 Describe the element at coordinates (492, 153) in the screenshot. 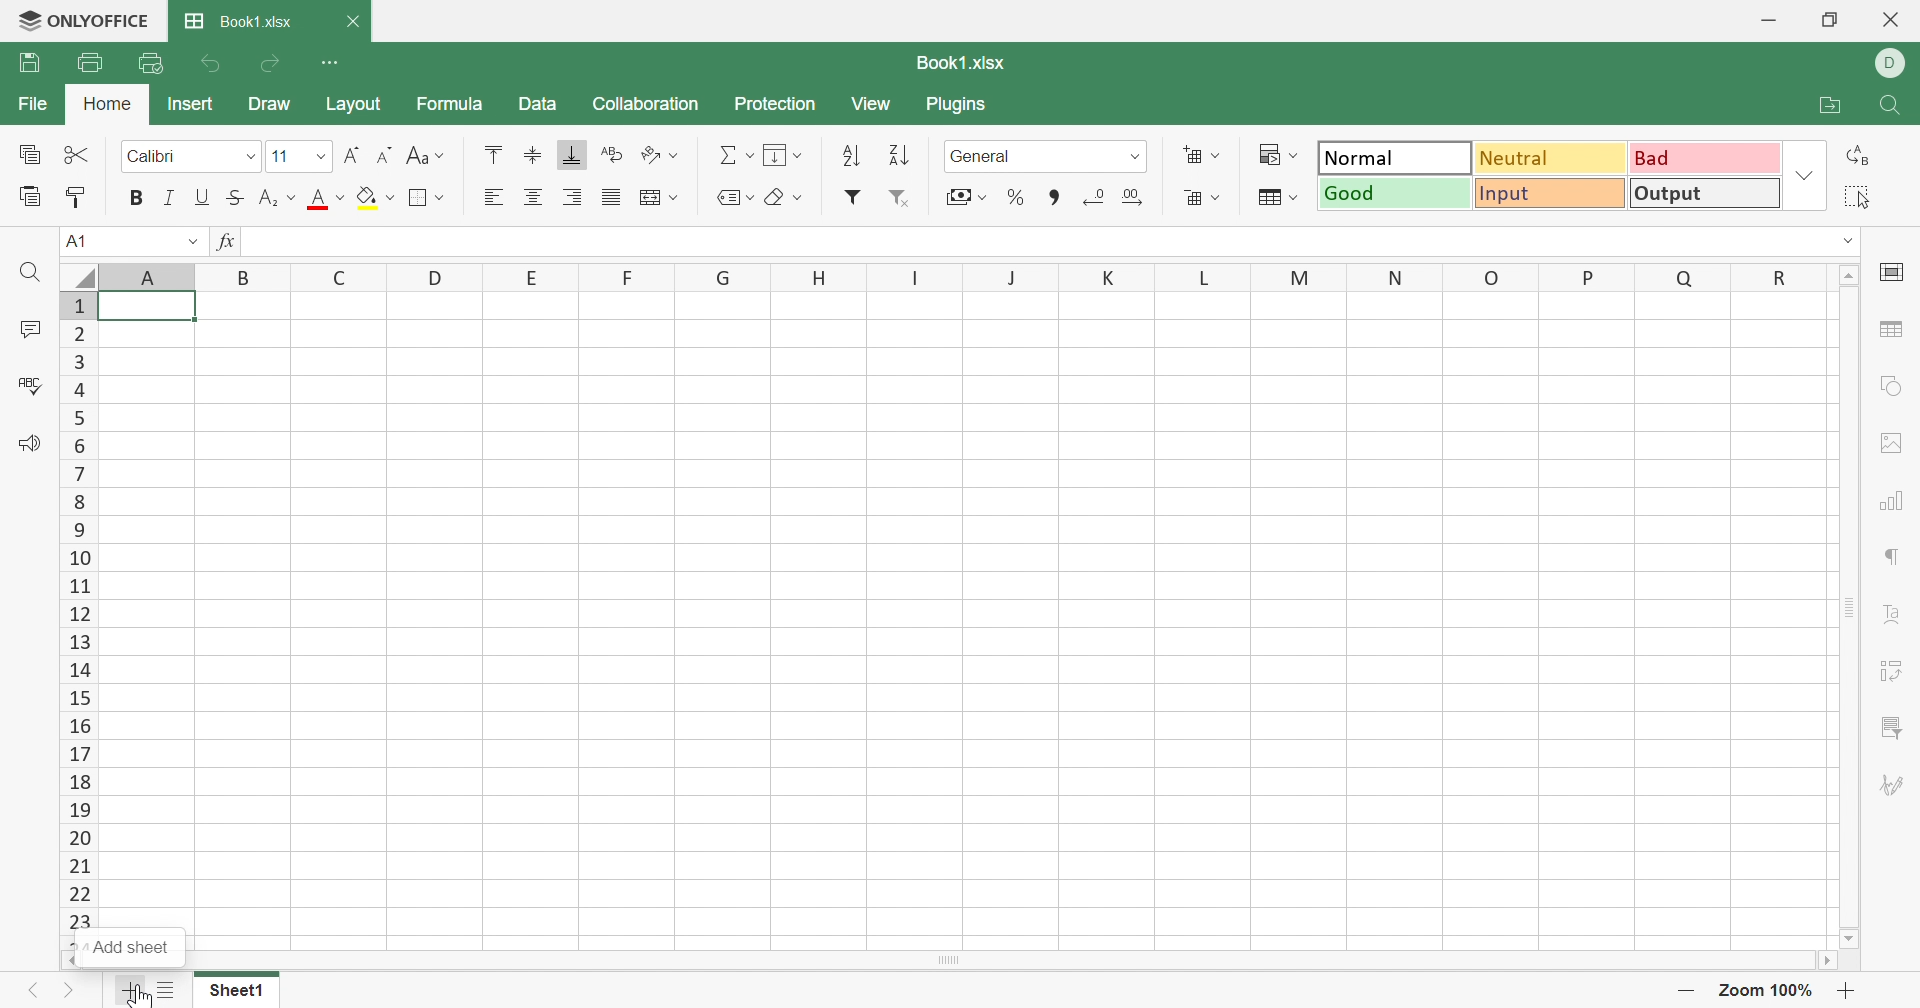

I see `Align Top` at that location.